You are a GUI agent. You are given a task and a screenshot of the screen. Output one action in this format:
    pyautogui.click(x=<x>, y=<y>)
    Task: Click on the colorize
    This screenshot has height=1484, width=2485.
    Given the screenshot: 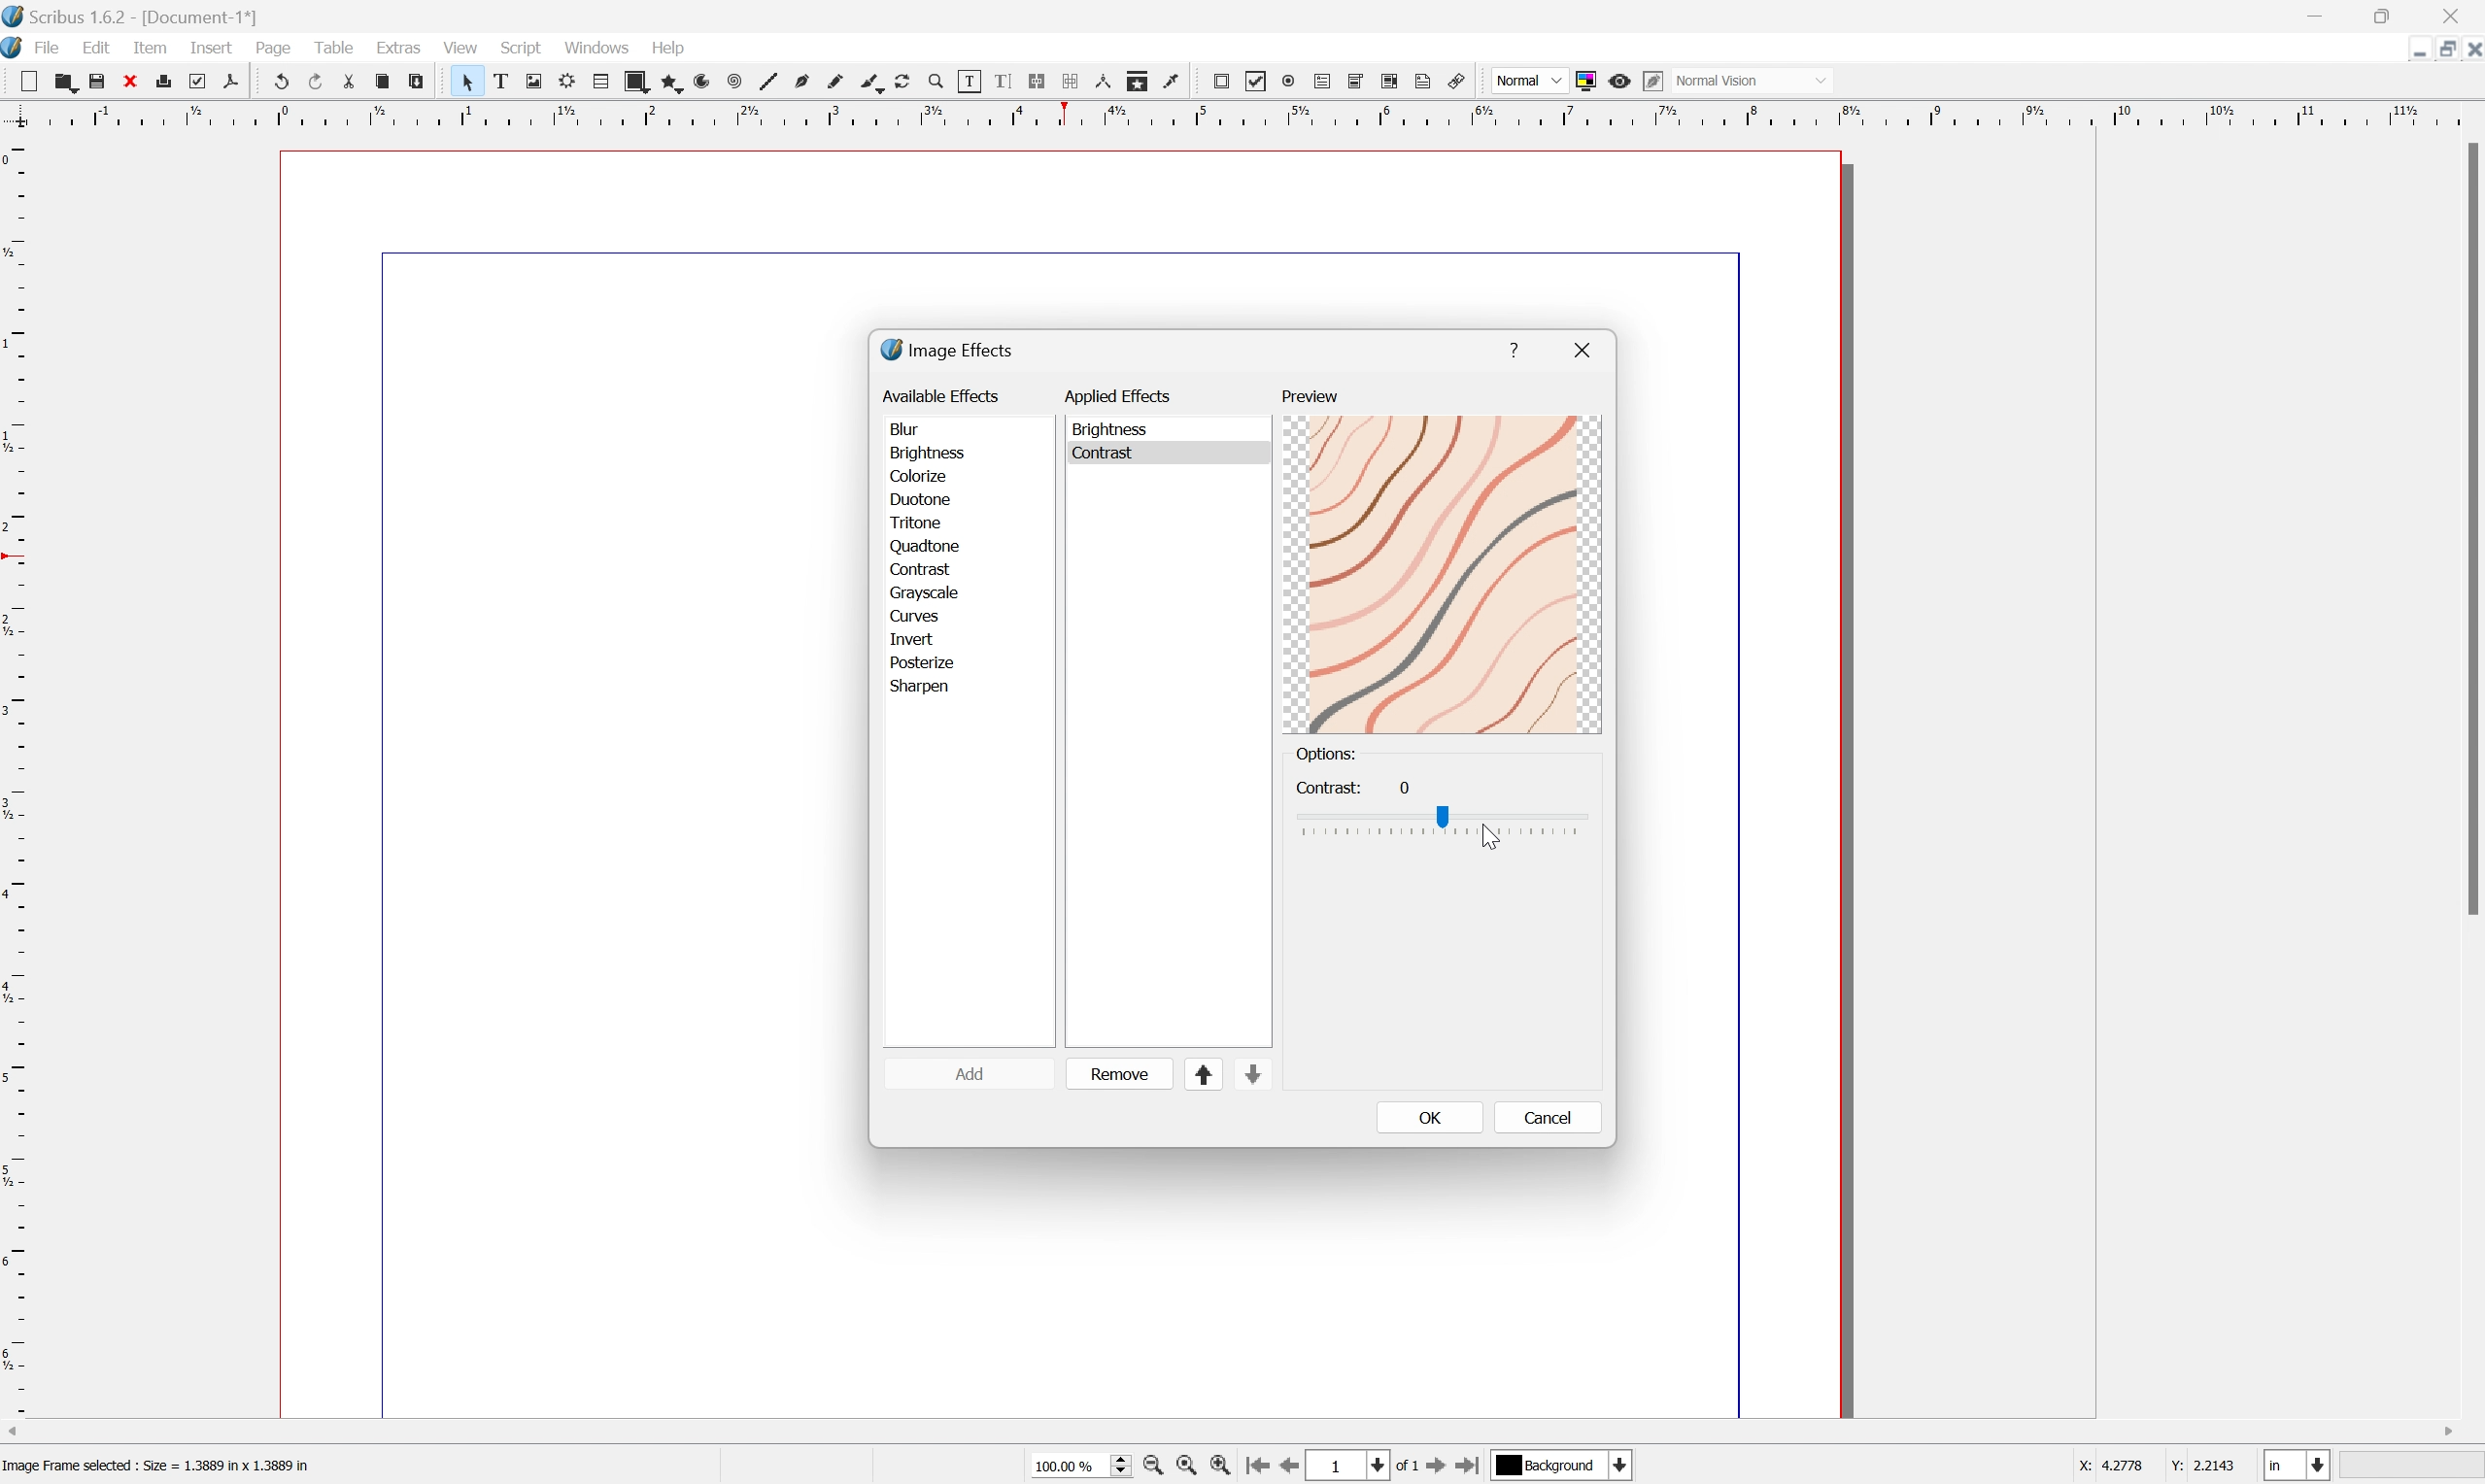 What is the action you would take?
    pyautogui.click(x=921, y=475)
    